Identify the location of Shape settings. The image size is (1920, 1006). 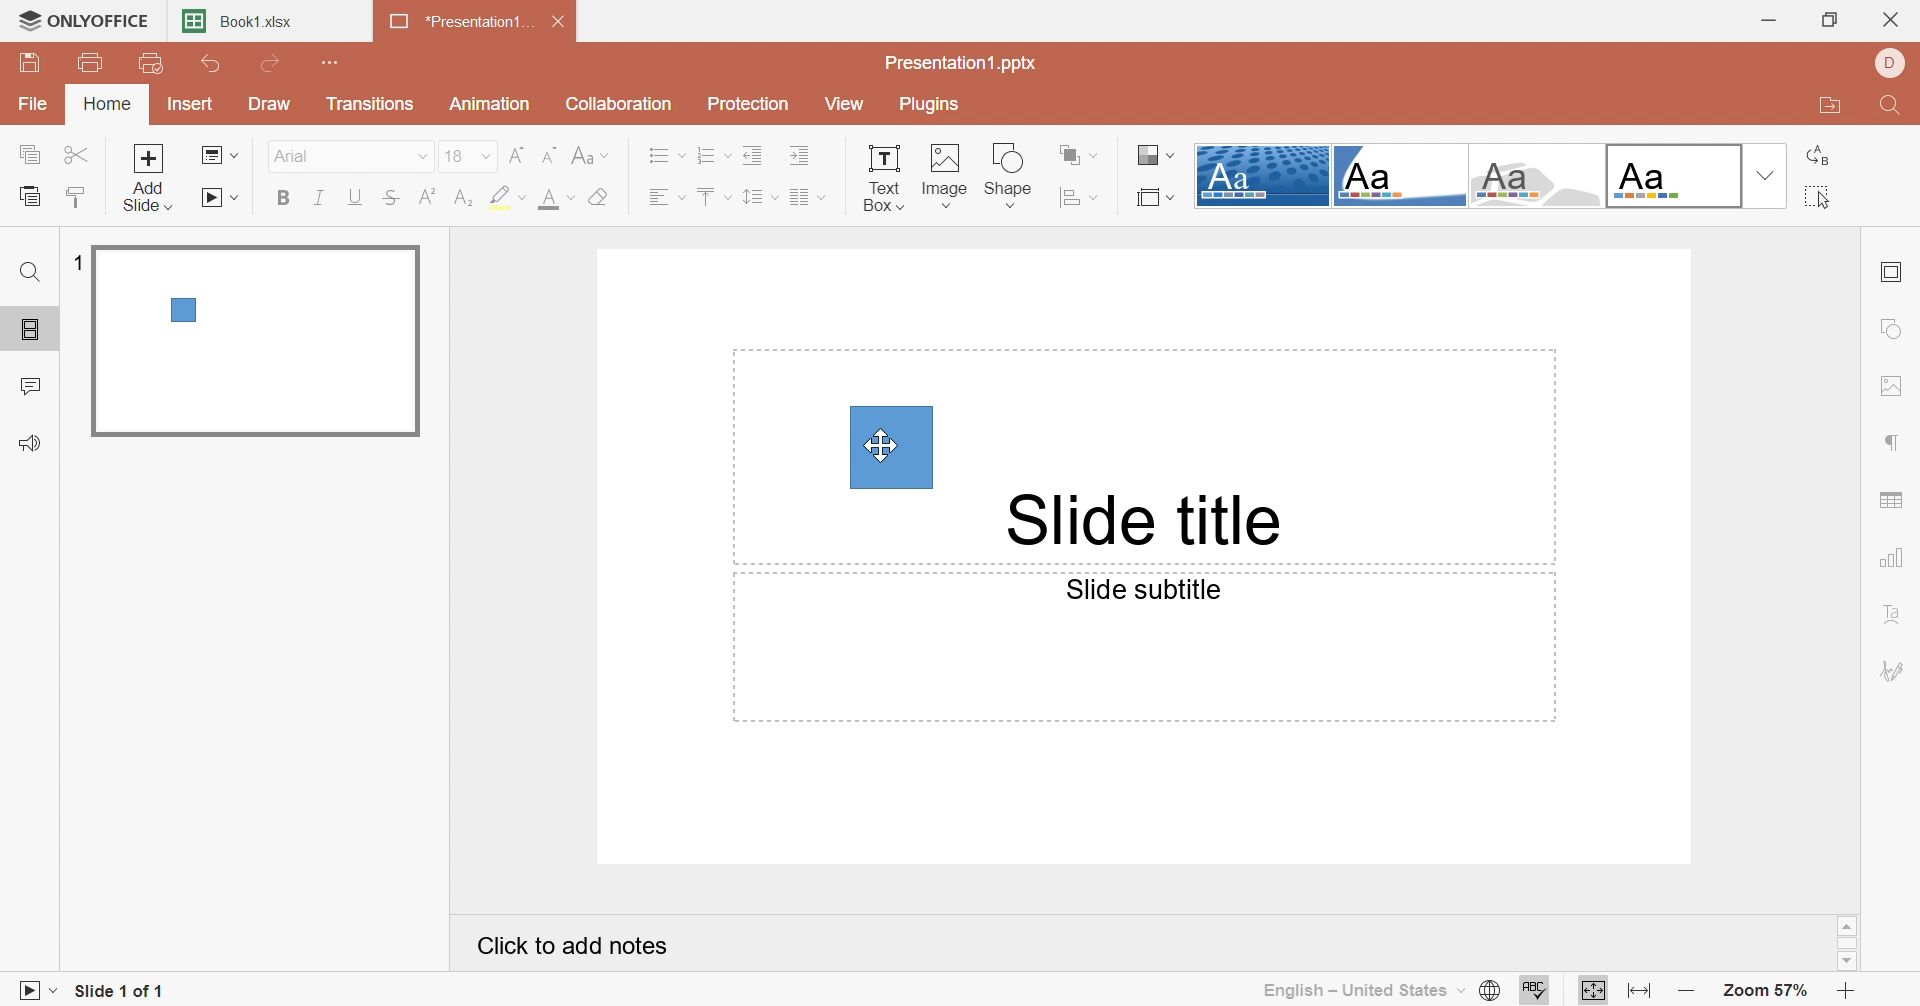
(1896, 335).